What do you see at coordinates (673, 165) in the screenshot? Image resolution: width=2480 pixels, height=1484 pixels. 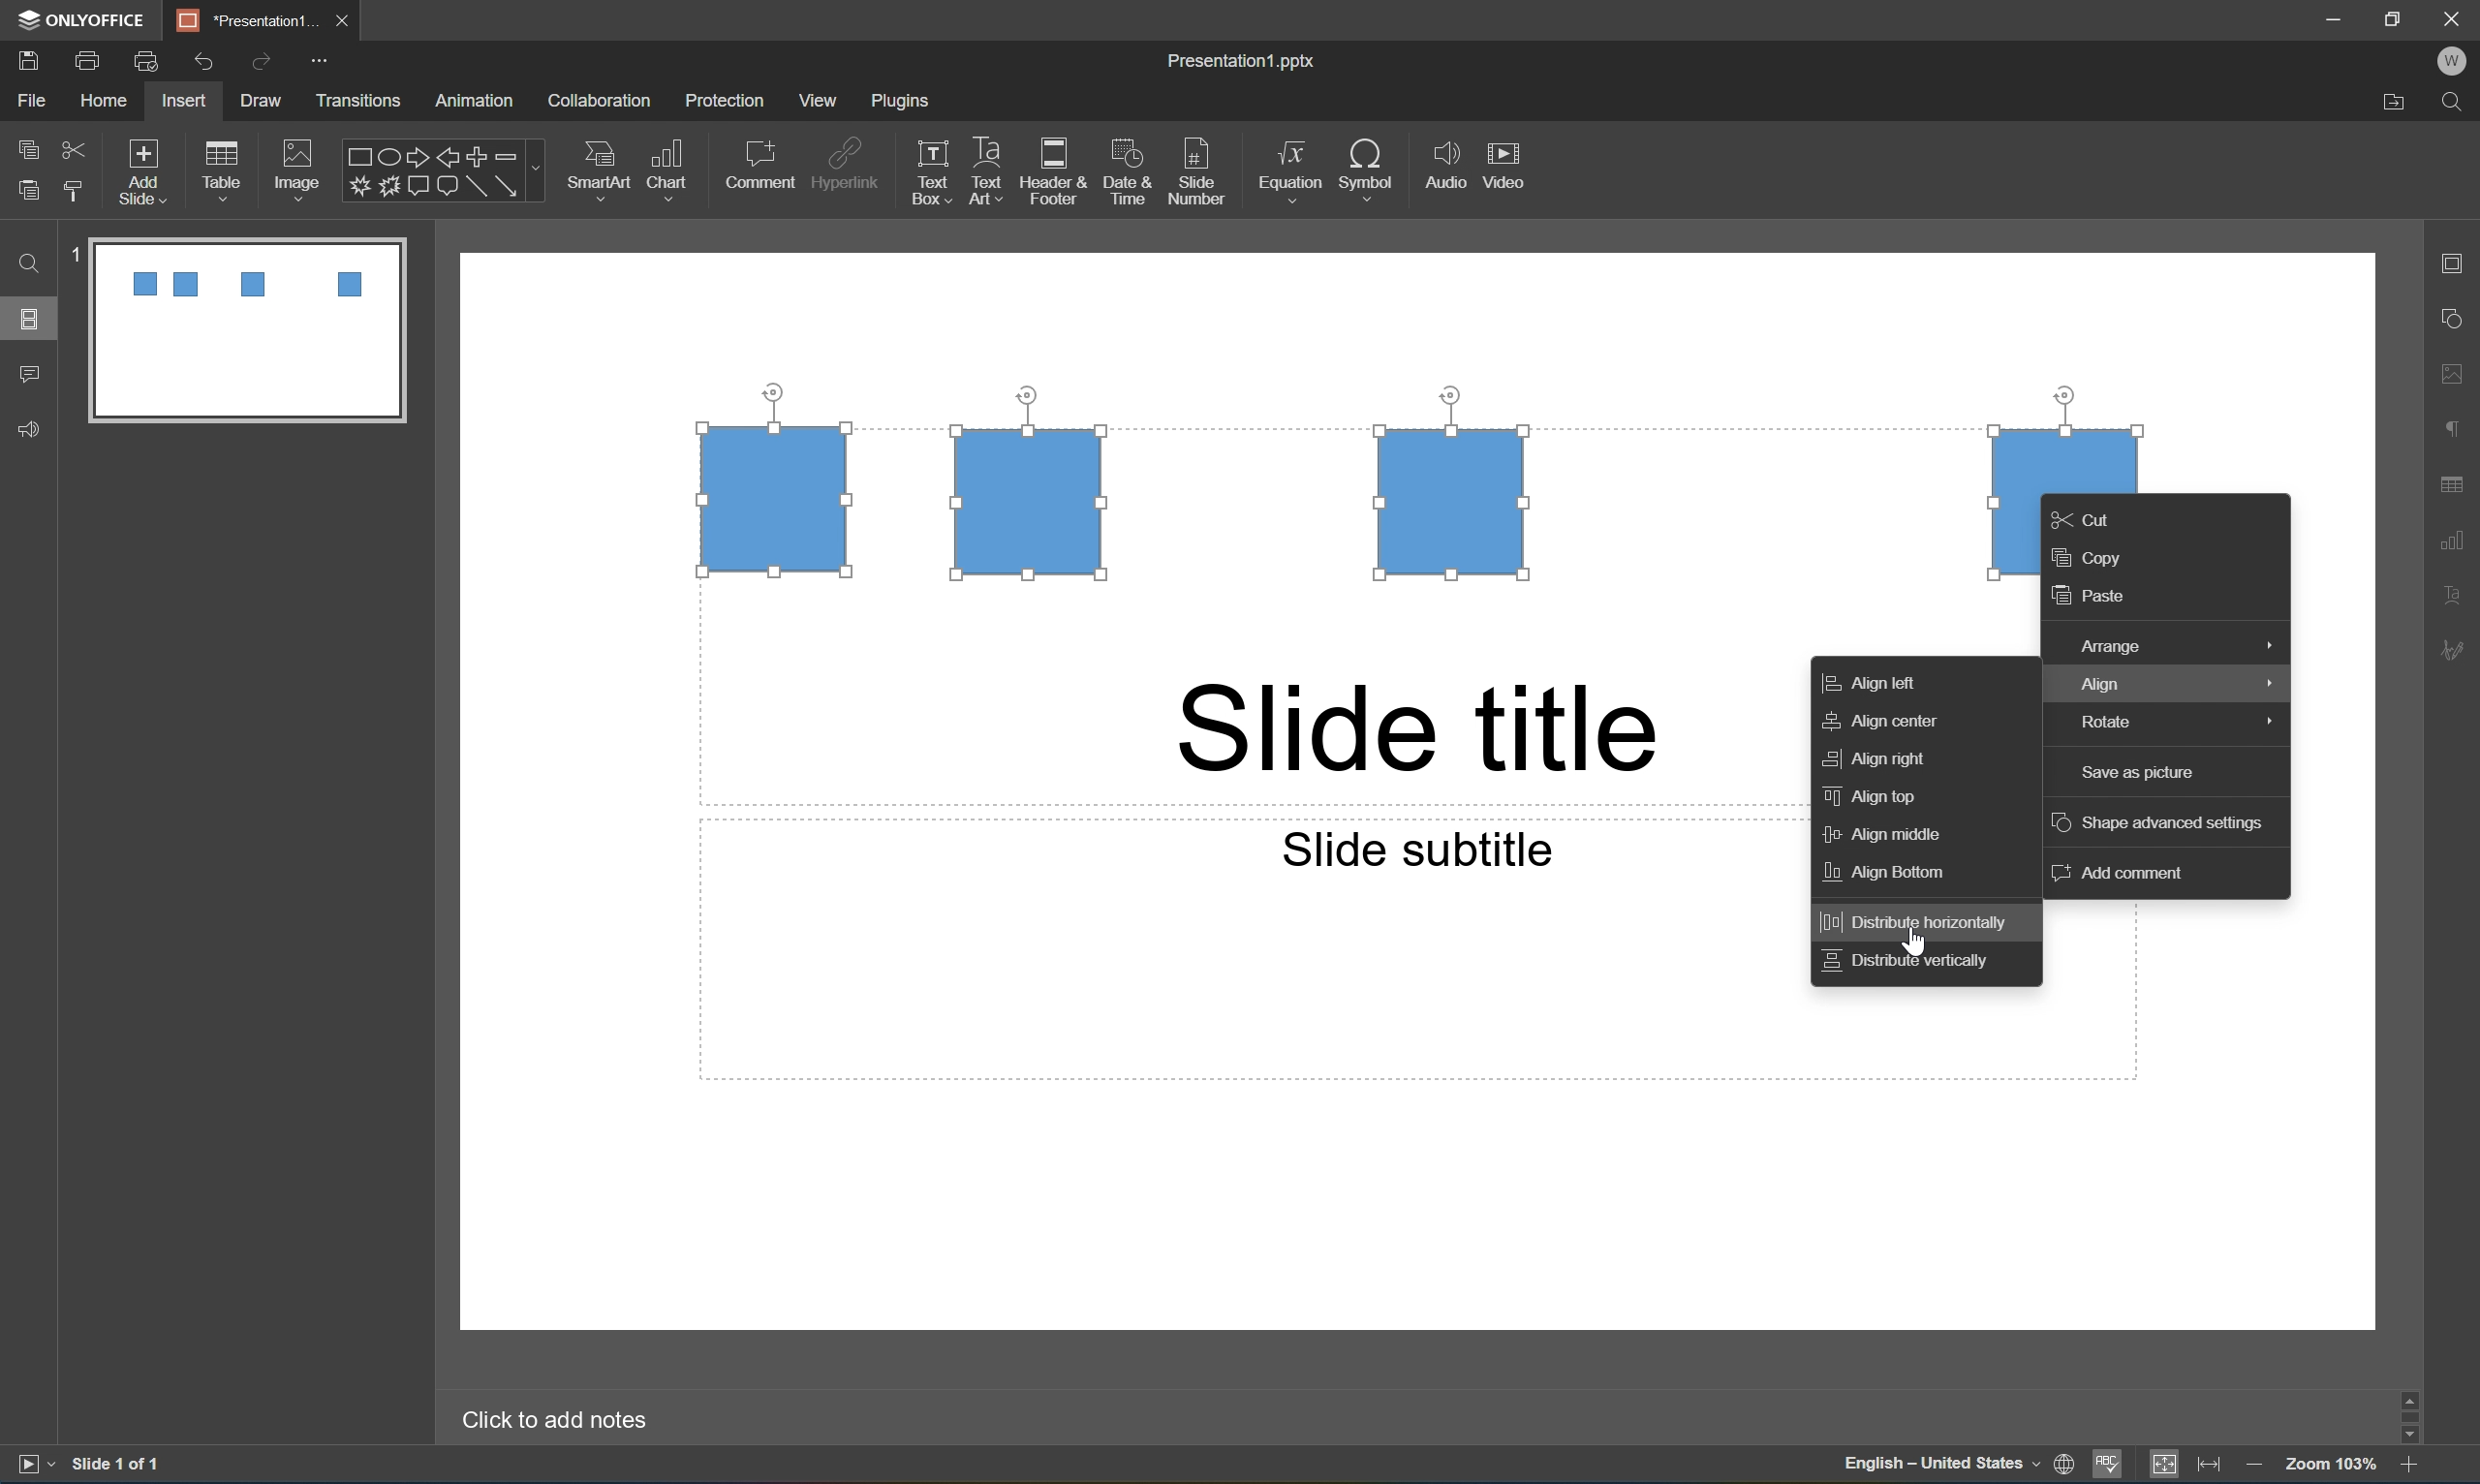 I see `chart` at bounding box center [673, 165].